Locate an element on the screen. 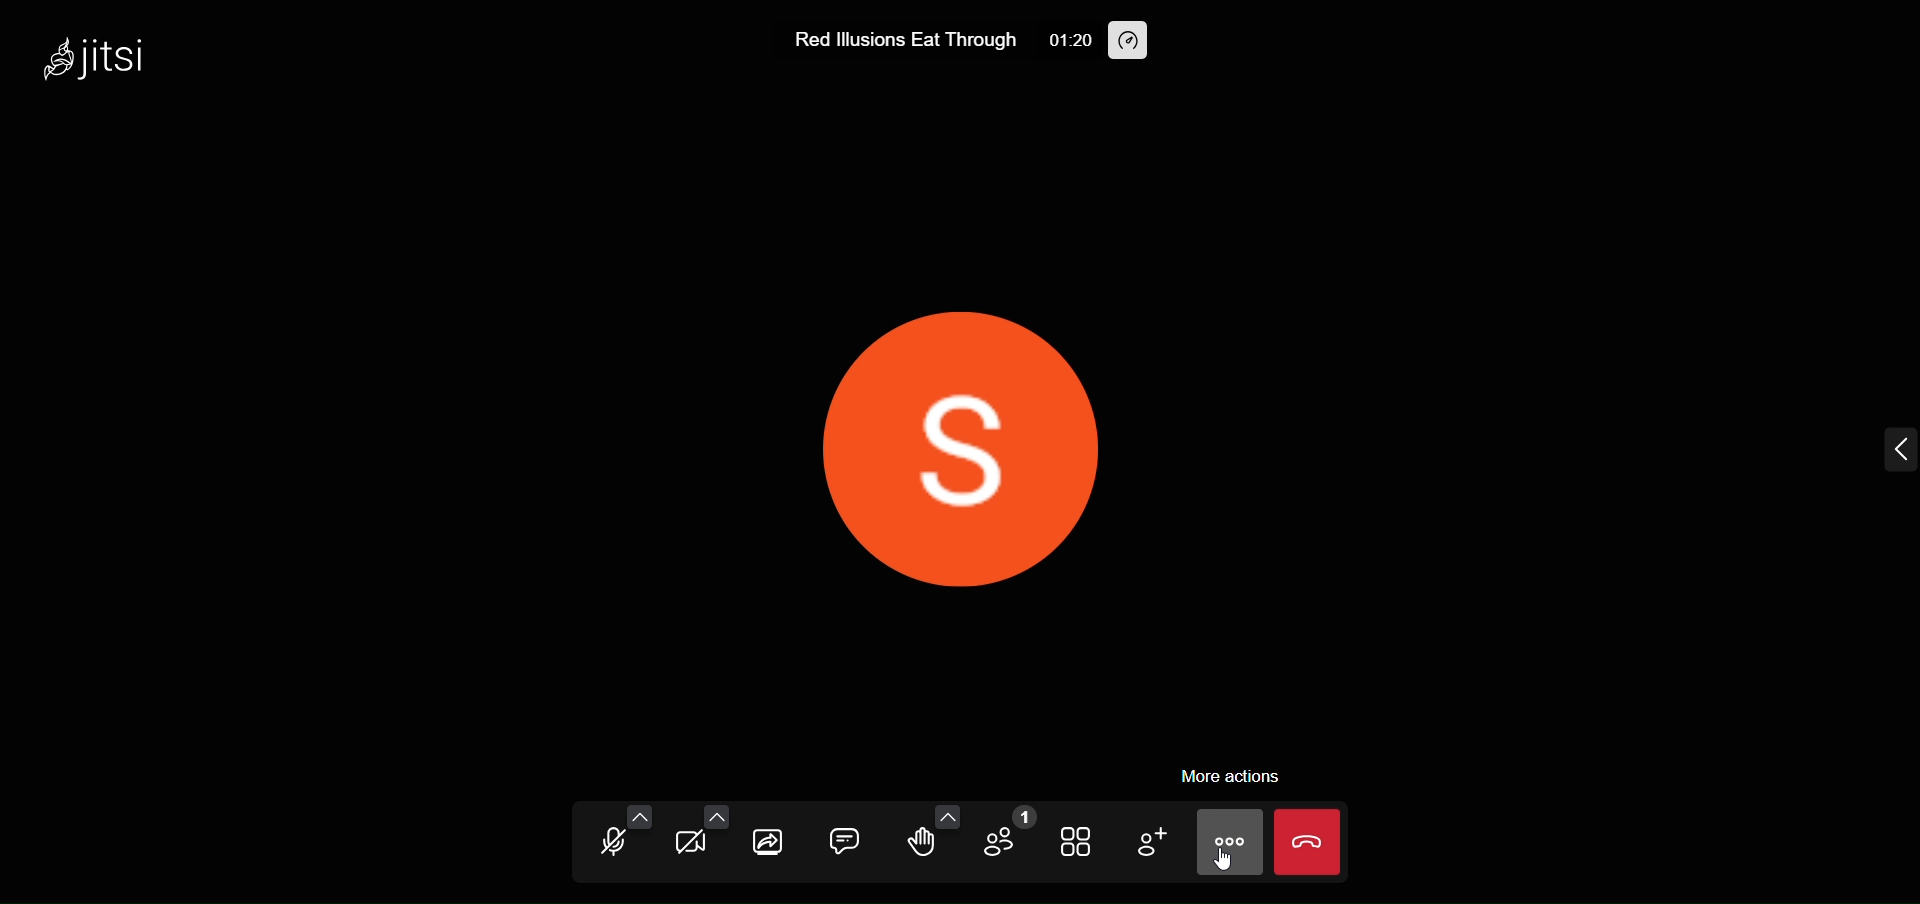 The width and height of the screenshot is (1920, 904). Red lllusions Eat Through is located at coordinates (894, 42).